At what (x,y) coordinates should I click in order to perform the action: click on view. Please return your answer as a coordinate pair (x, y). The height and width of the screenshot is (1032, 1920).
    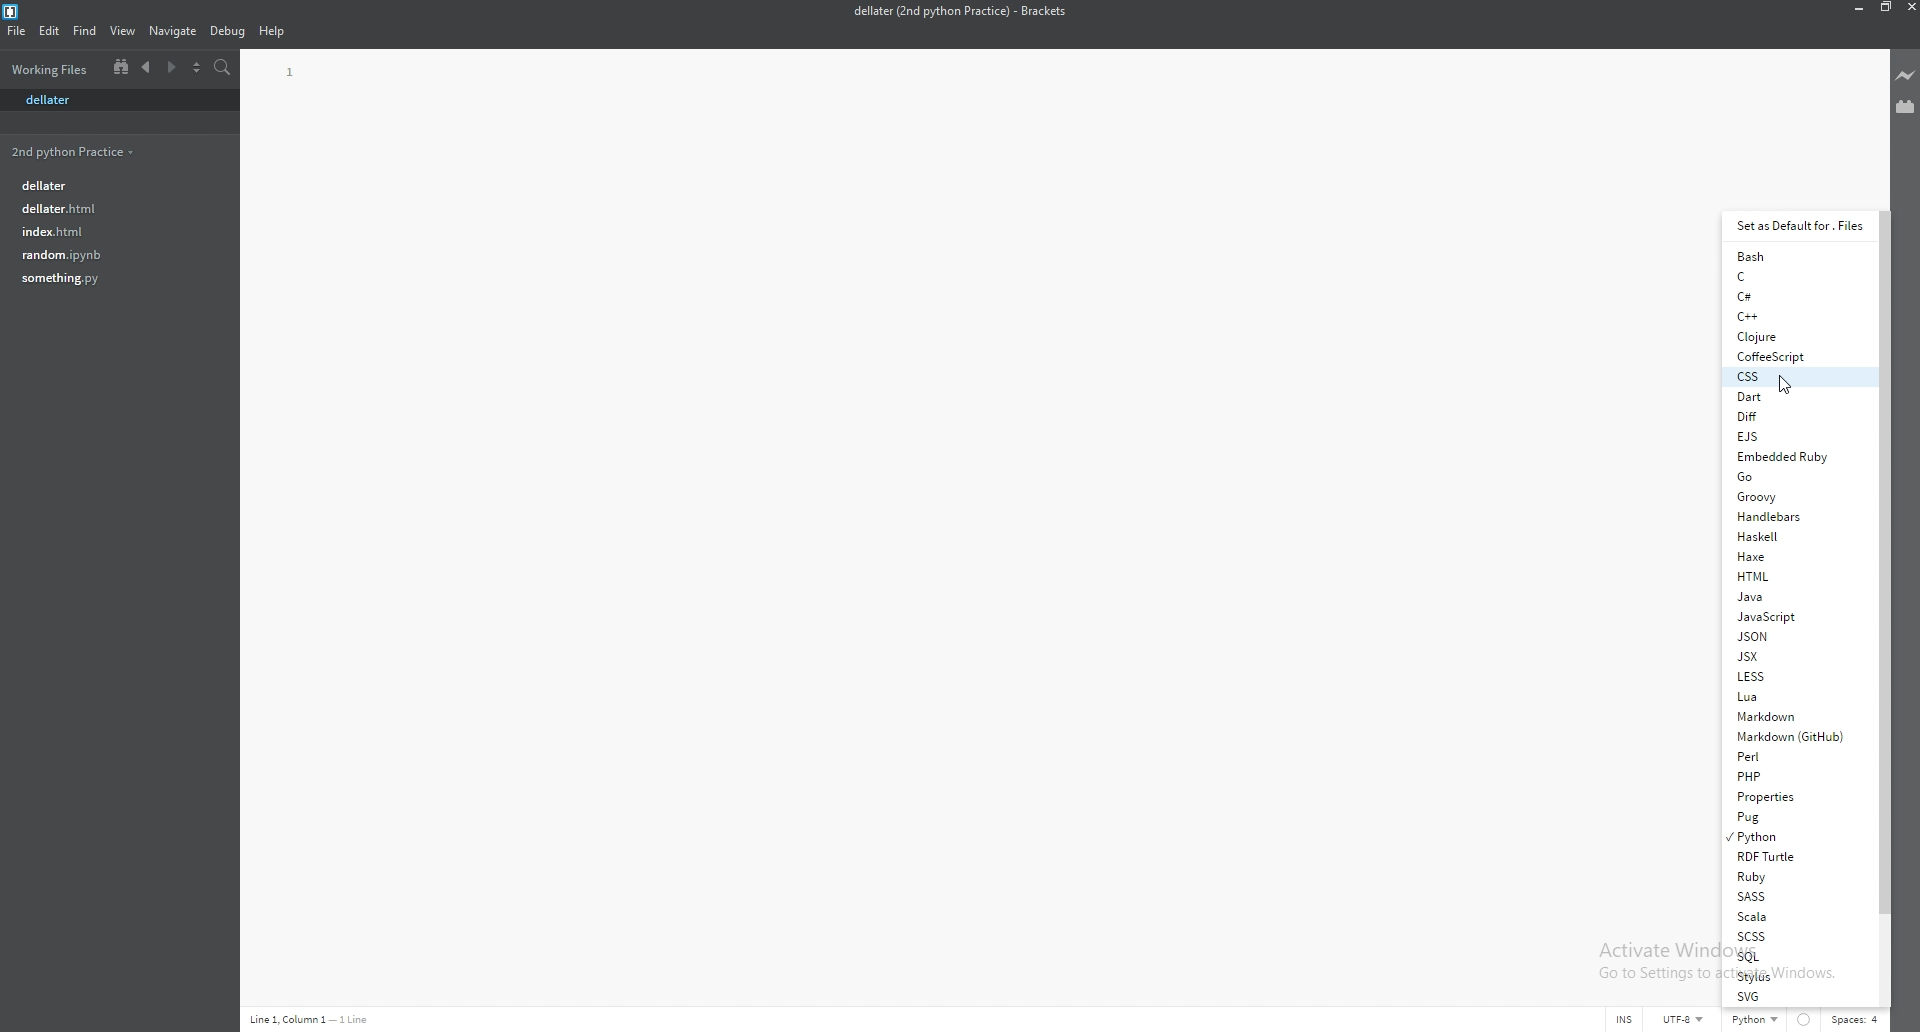
    Looking at the image, I should click on (124, 31).